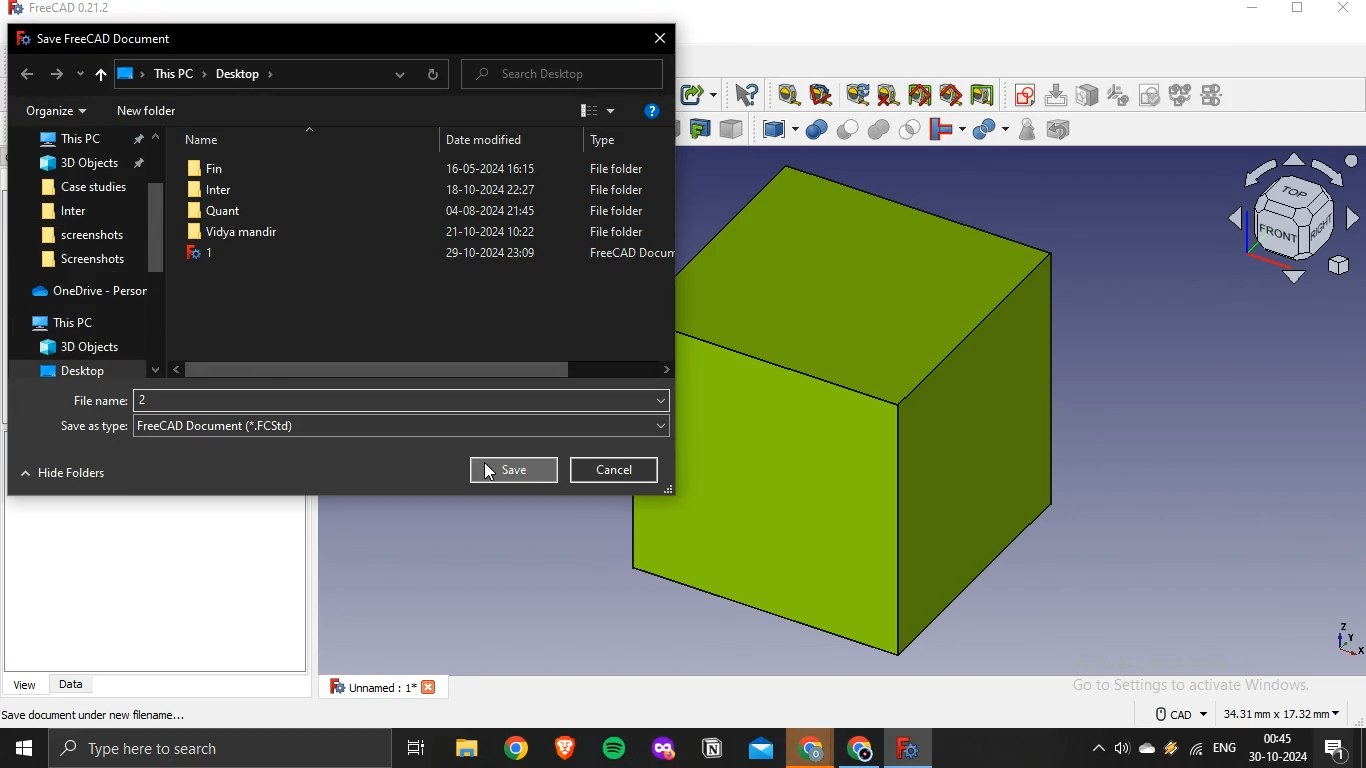 The width and height of the screenshot is (1366, 768). I want to click on refresh, so click(432, 75).